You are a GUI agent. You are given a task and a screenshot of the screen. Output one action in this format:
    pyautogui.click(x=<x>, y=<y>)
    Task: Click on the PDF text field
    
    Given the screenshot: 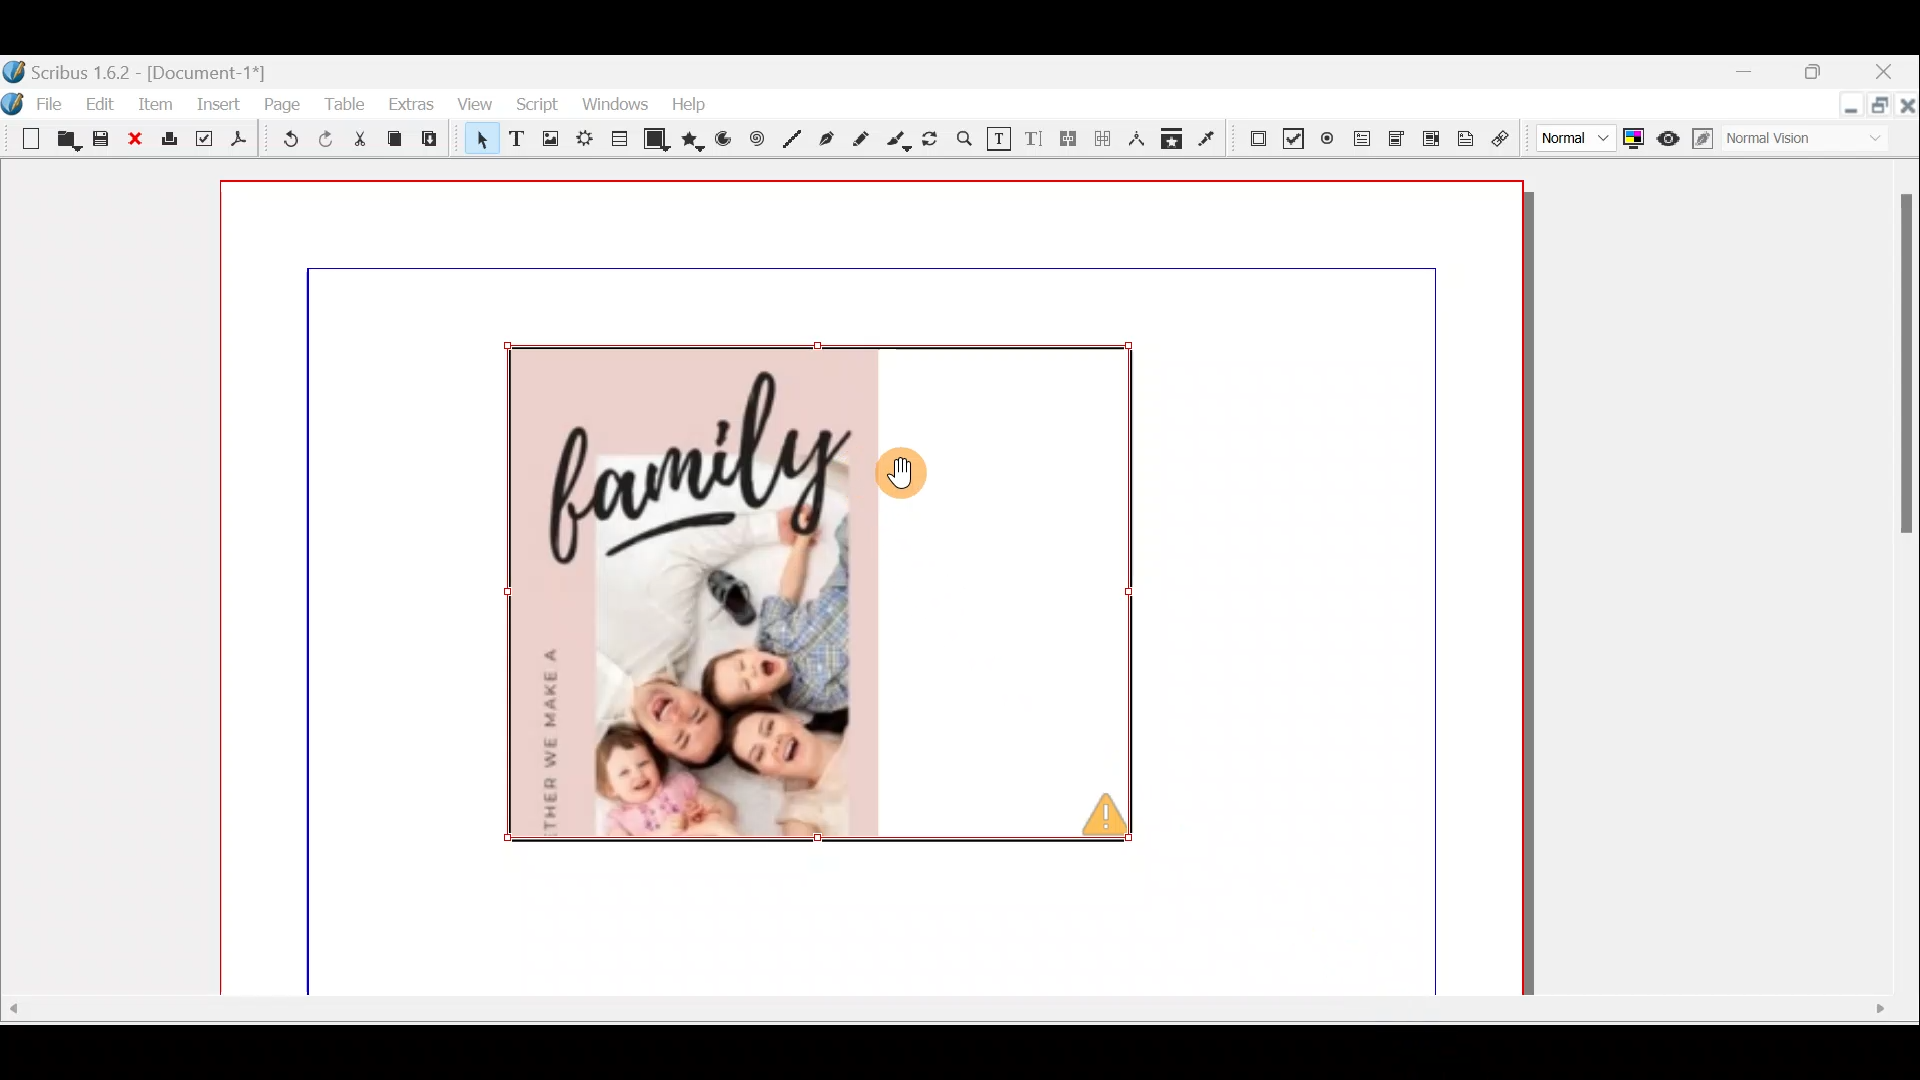 What is the action you would take?
    pyautogui.click(x=1362, y=139)
    